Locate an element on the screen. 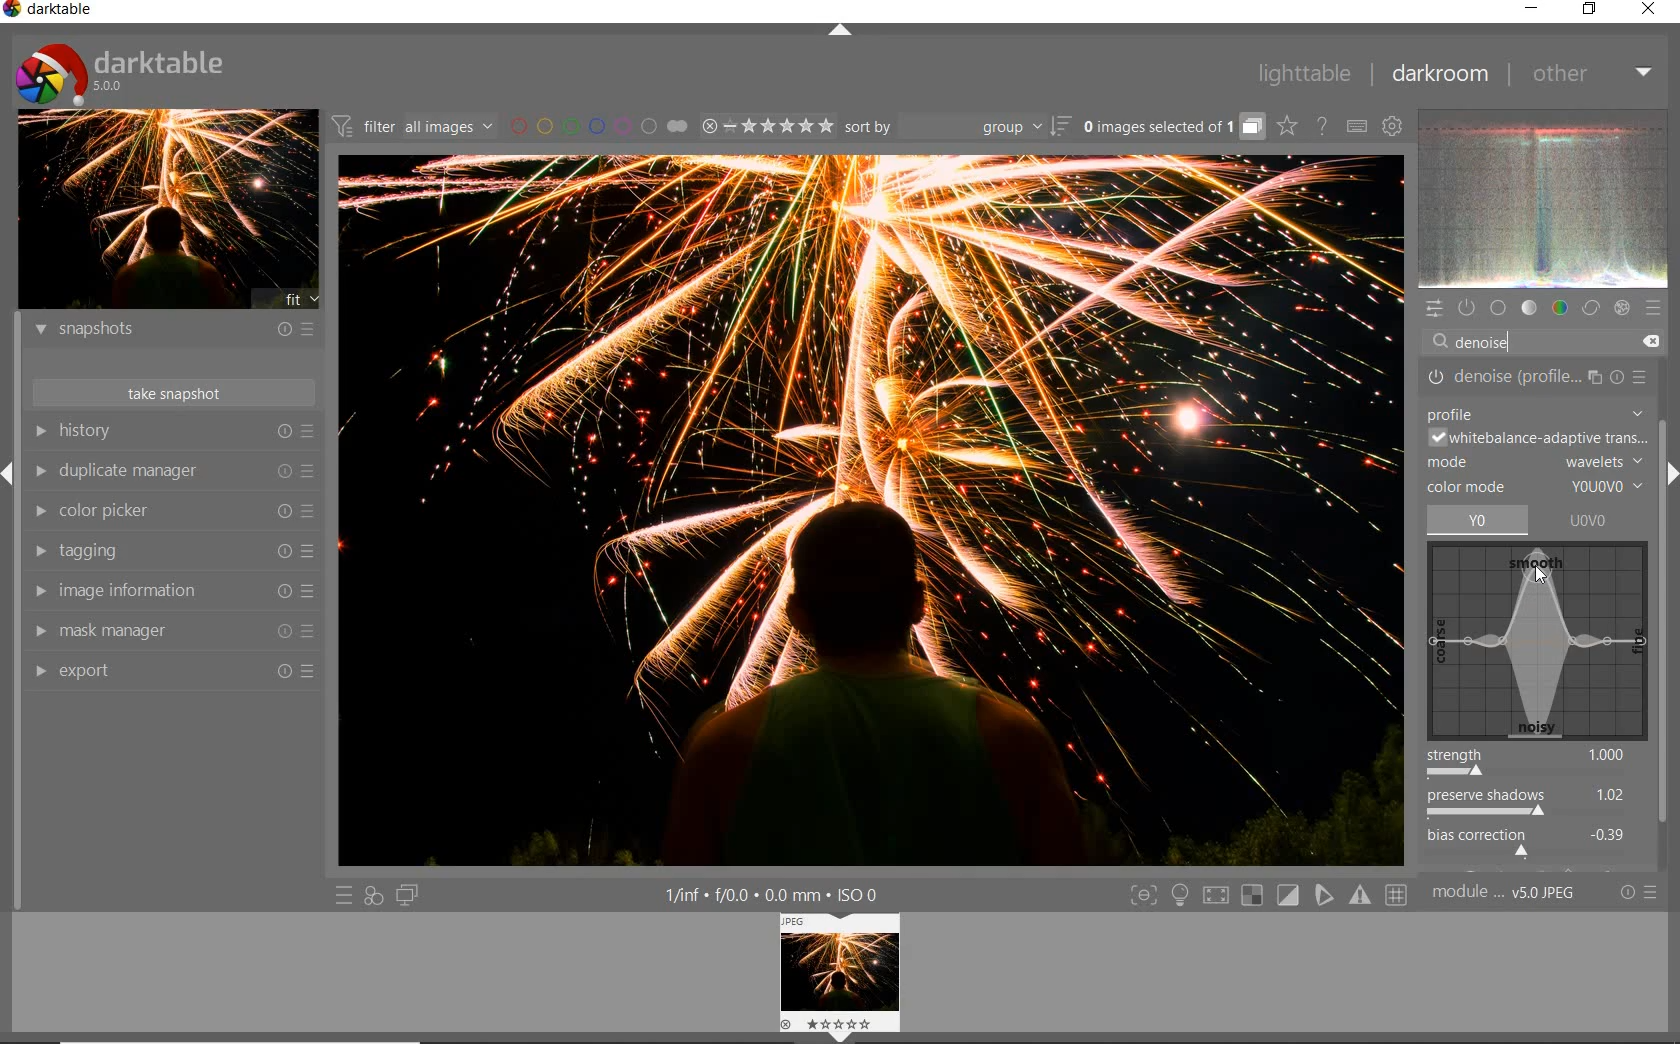  duplicate manager is located at coordinates (175, 471).